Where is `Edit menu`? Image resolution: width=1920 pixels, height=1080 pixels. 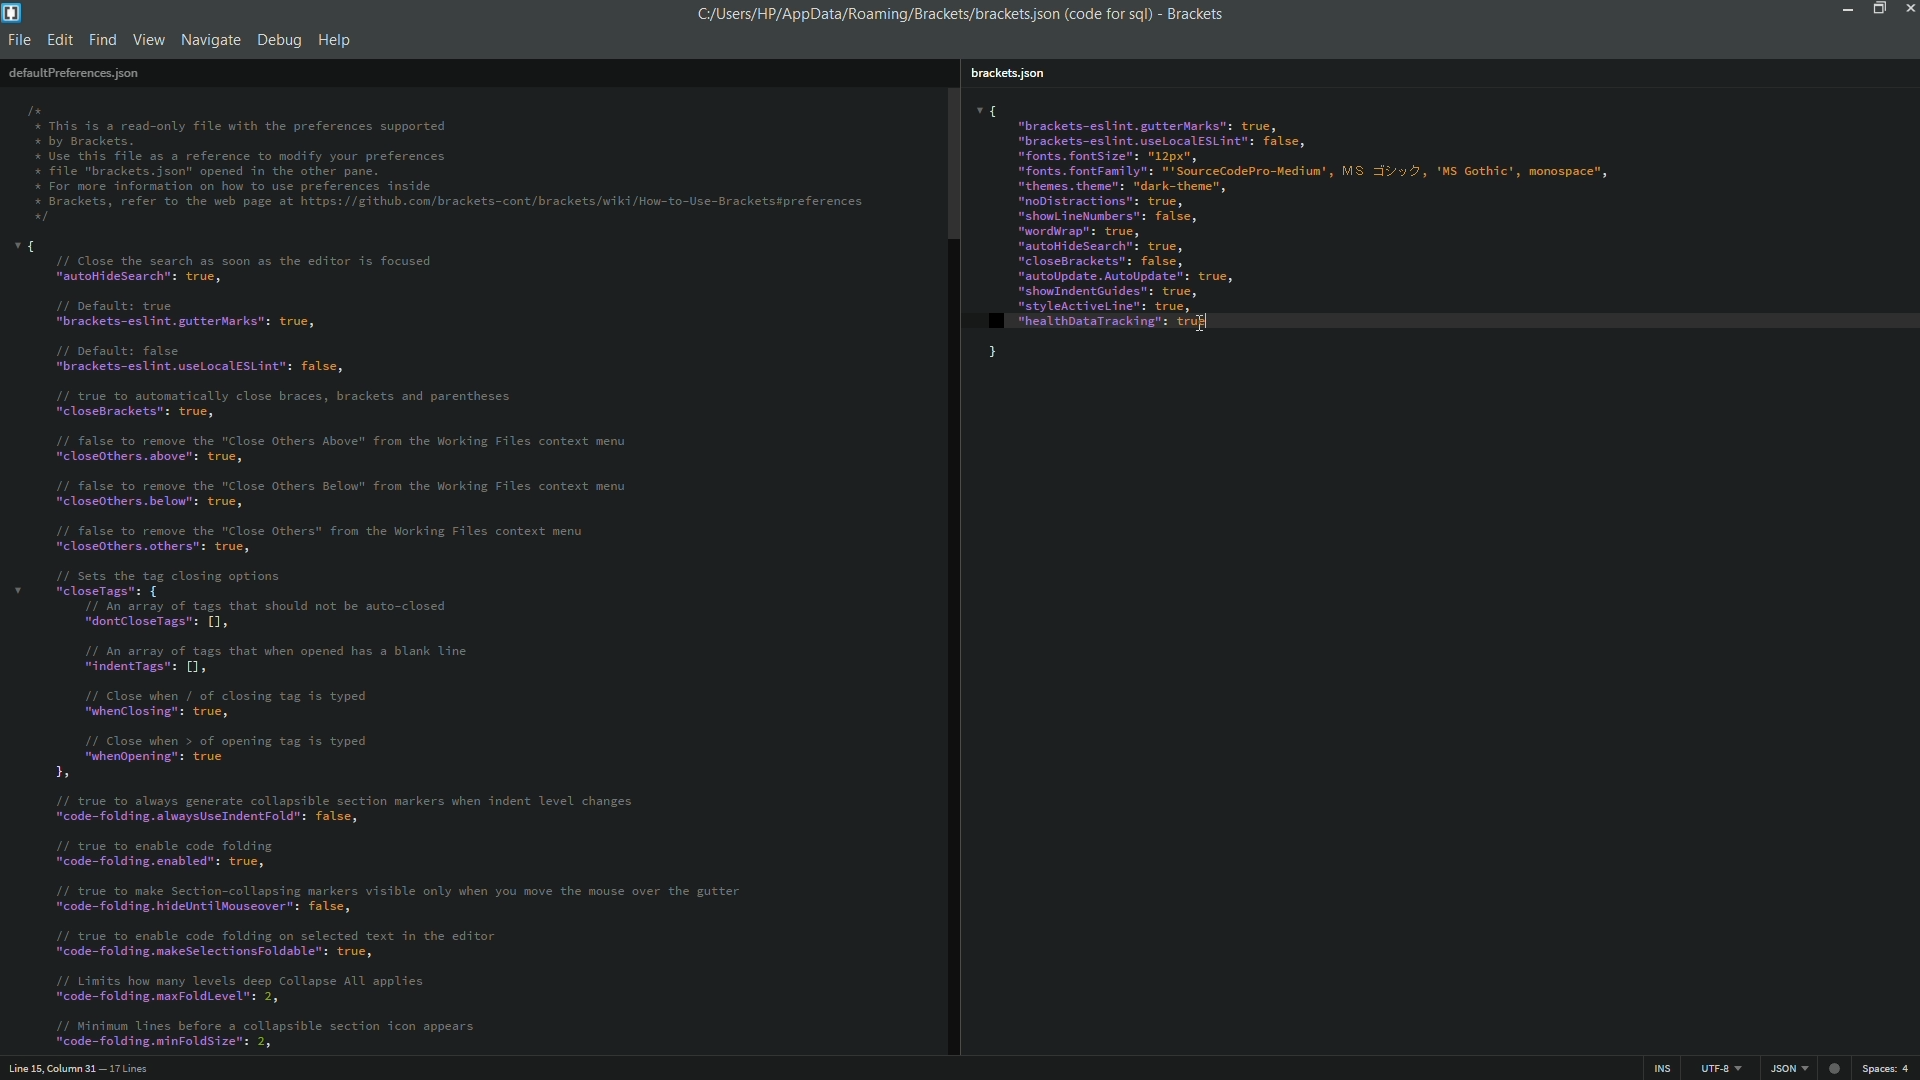
Edit menu is located at coordinates (58, 42).